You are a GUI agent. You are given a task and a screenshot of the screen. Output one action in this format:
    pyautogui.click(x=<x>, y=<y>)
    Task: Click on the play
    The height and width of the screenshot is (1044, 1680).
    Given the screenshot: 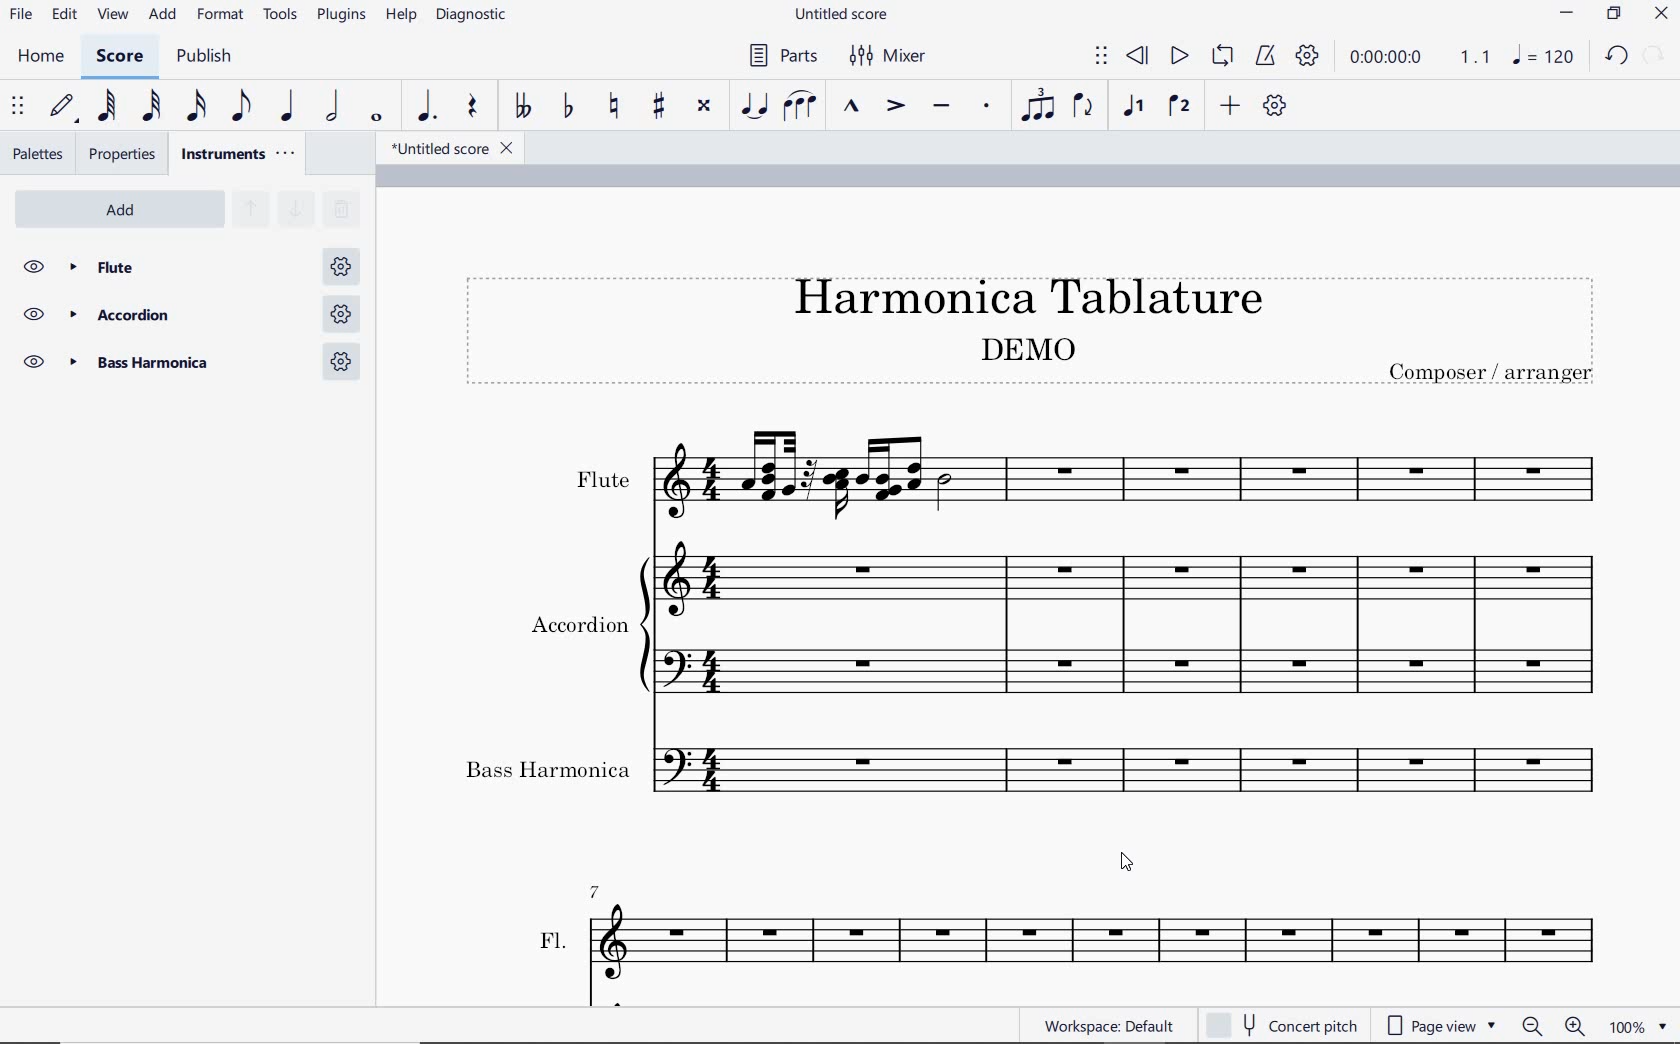 What is the action you would take?
    pyautogui.click(x=1179, y=59)
    